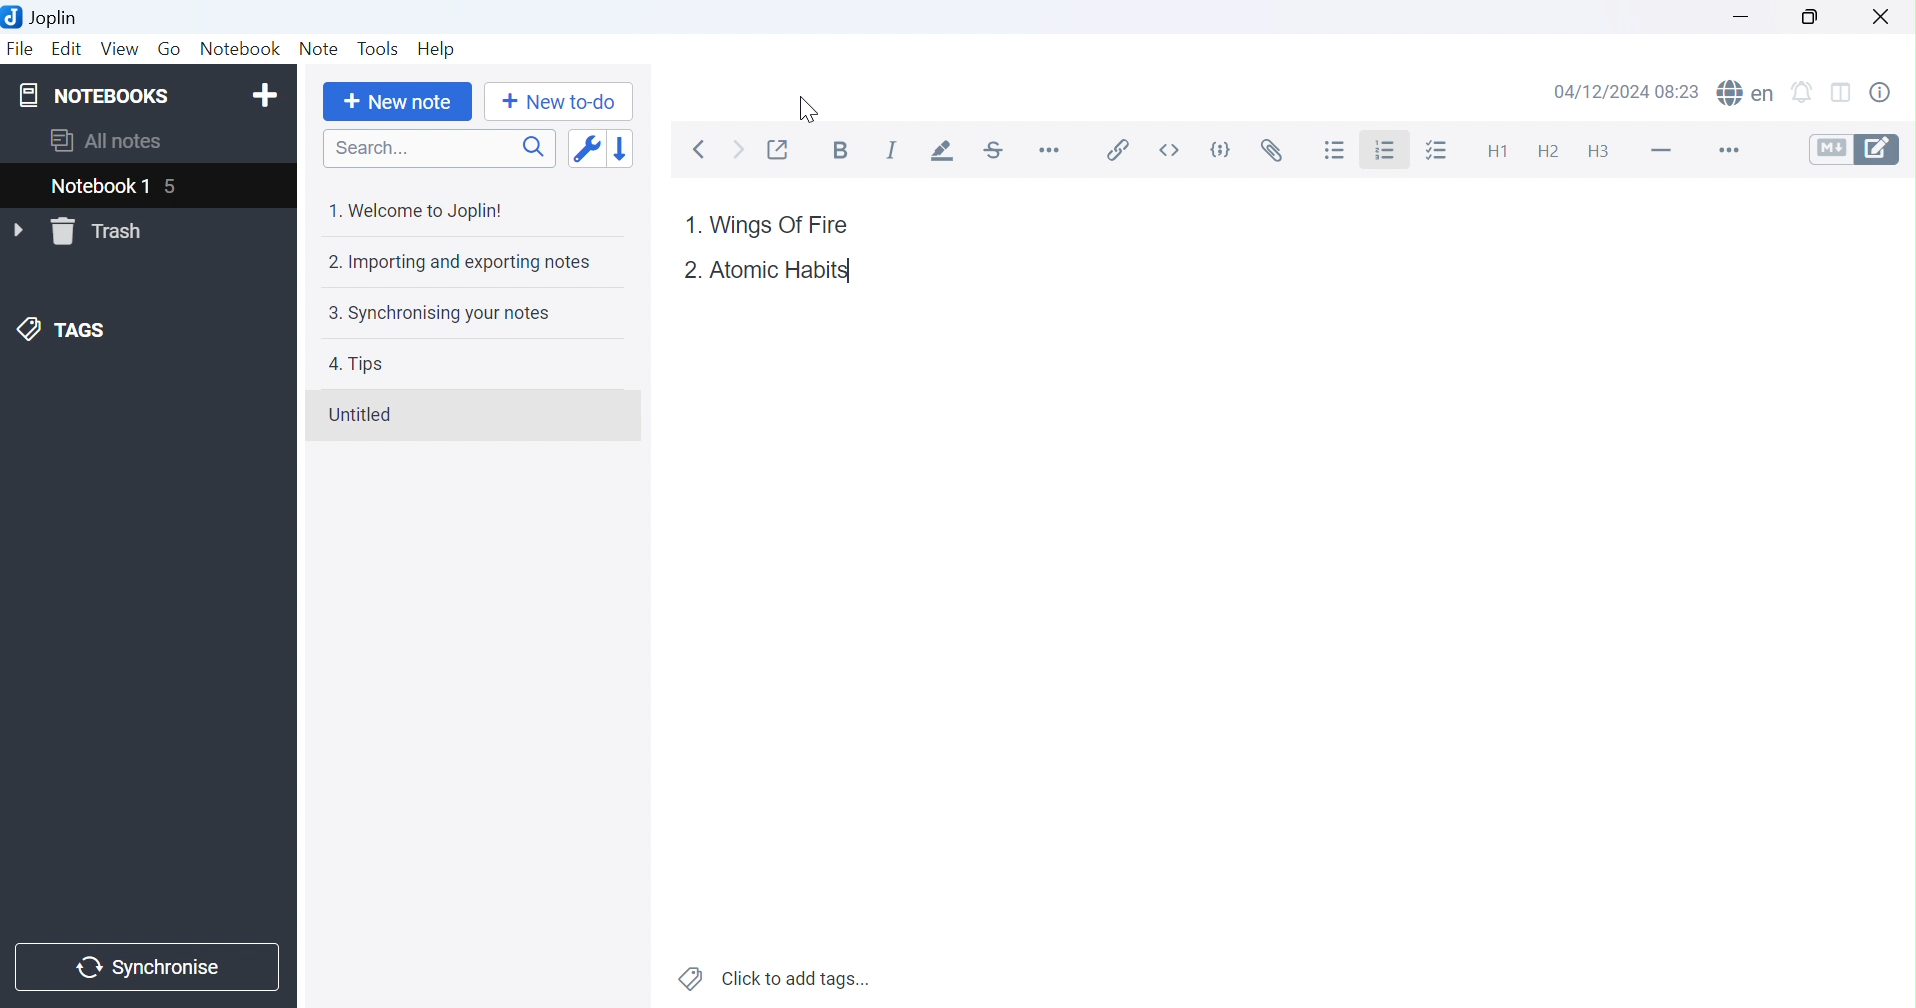  I want to click on Trash, so click(102, 232).